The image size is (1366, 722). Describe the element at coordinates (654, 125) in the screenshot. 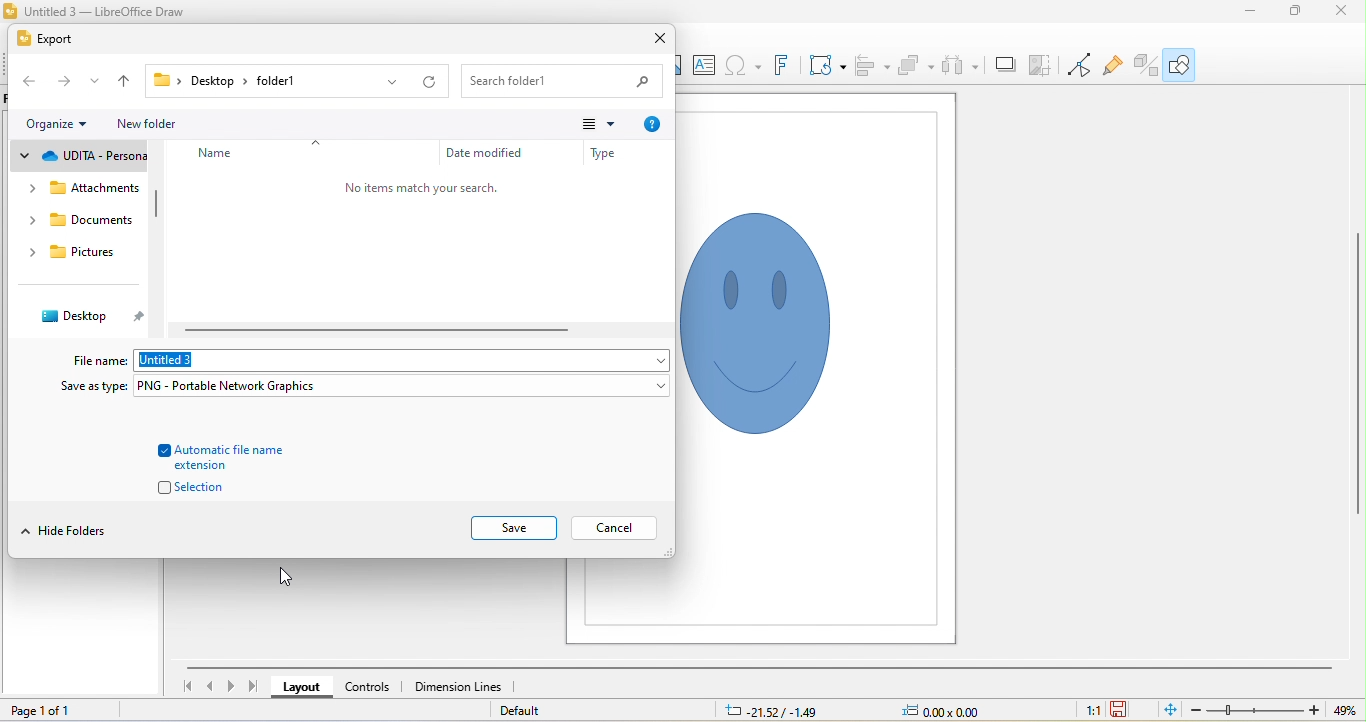

I see `help` at that location.